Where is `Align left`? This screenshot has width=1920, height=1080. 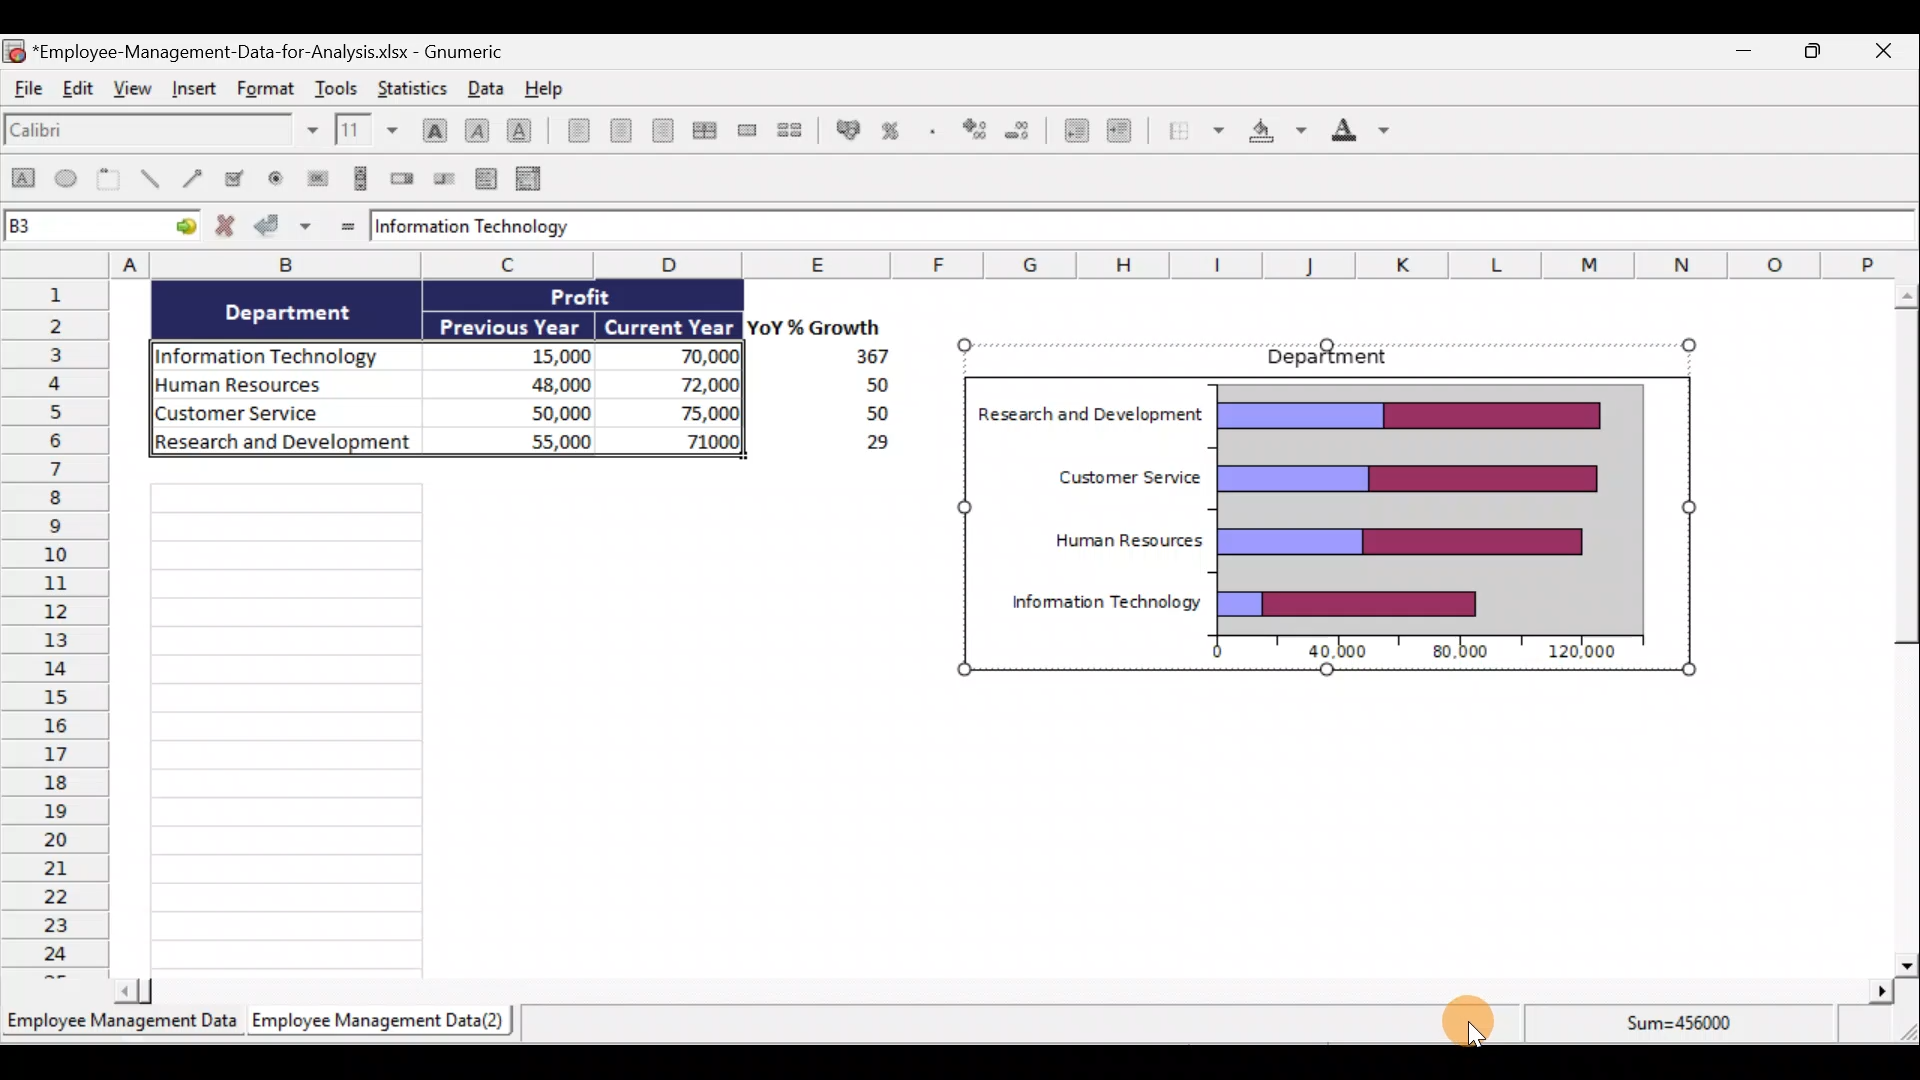
Align left is located at coordinates (578, 130).